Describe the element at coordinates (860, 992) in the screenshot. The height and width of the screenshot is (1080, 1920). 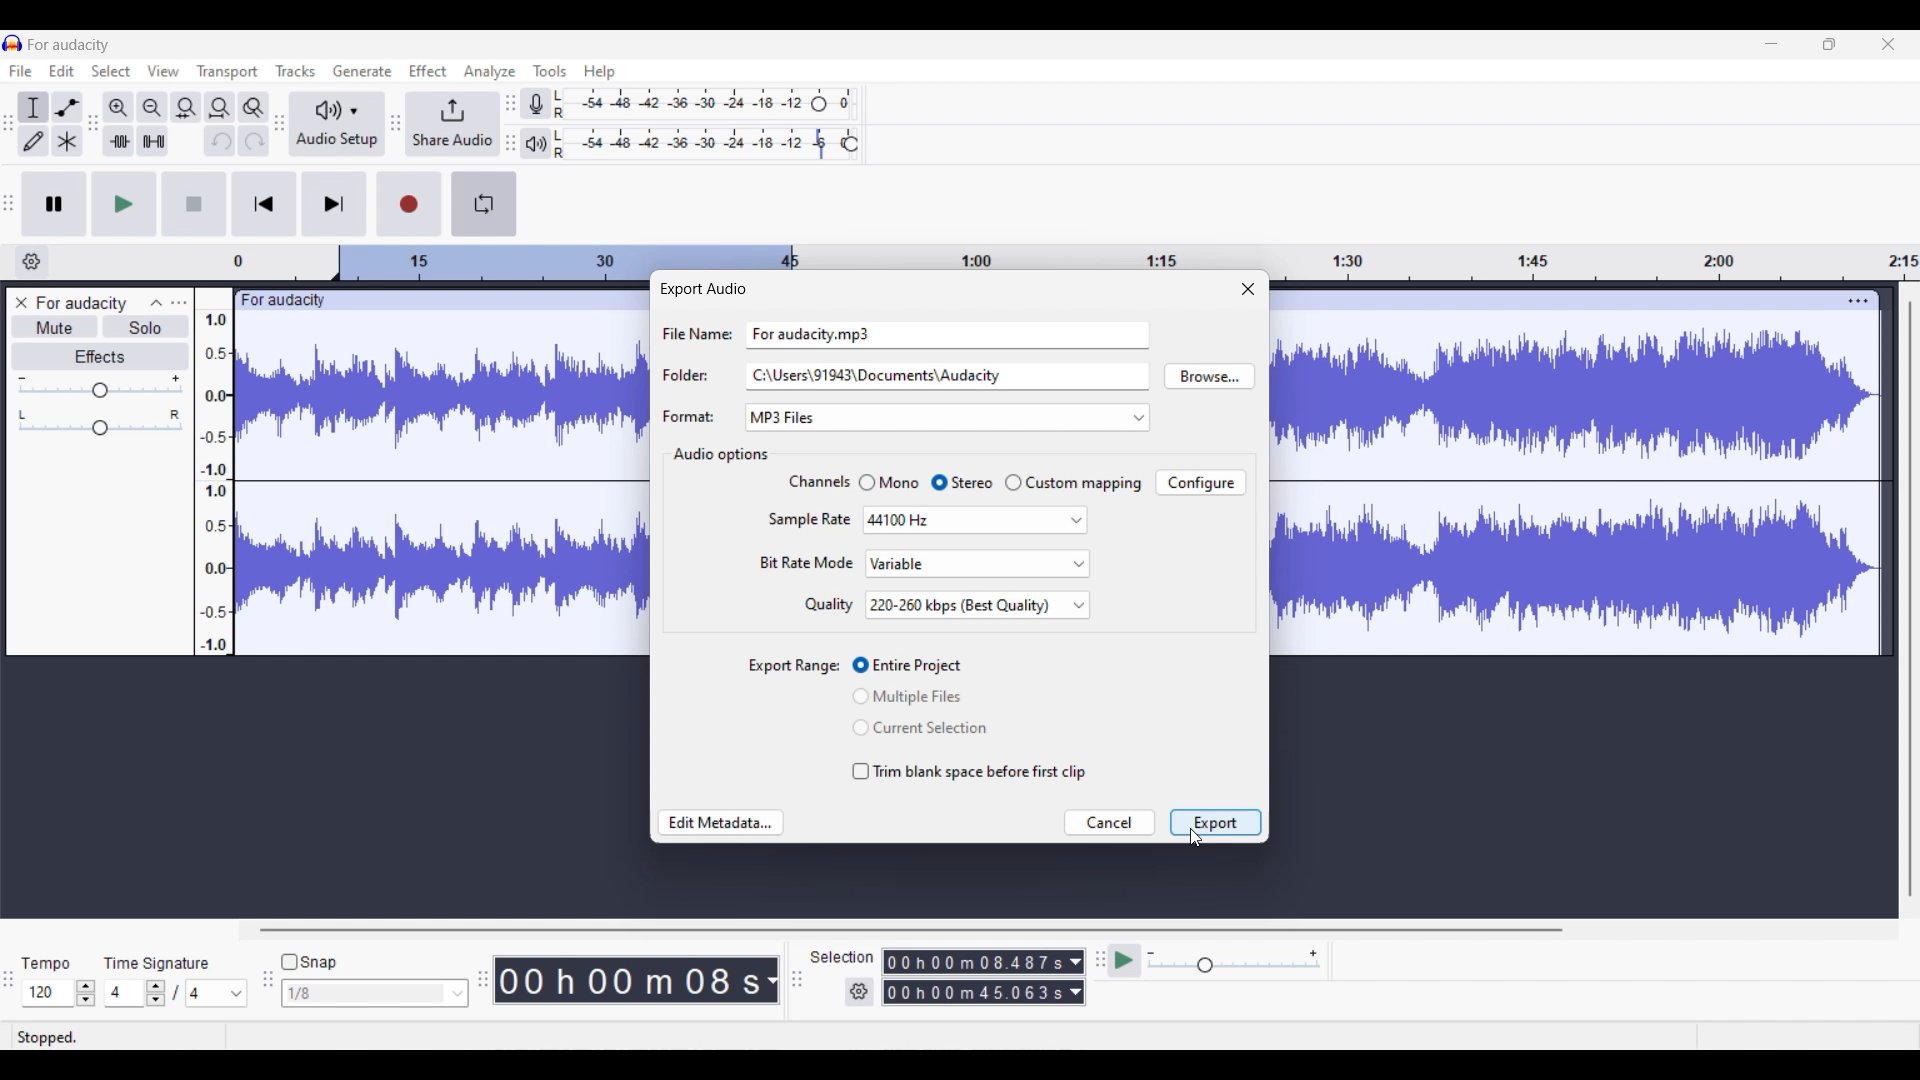
I see `Selection settings` at that location.